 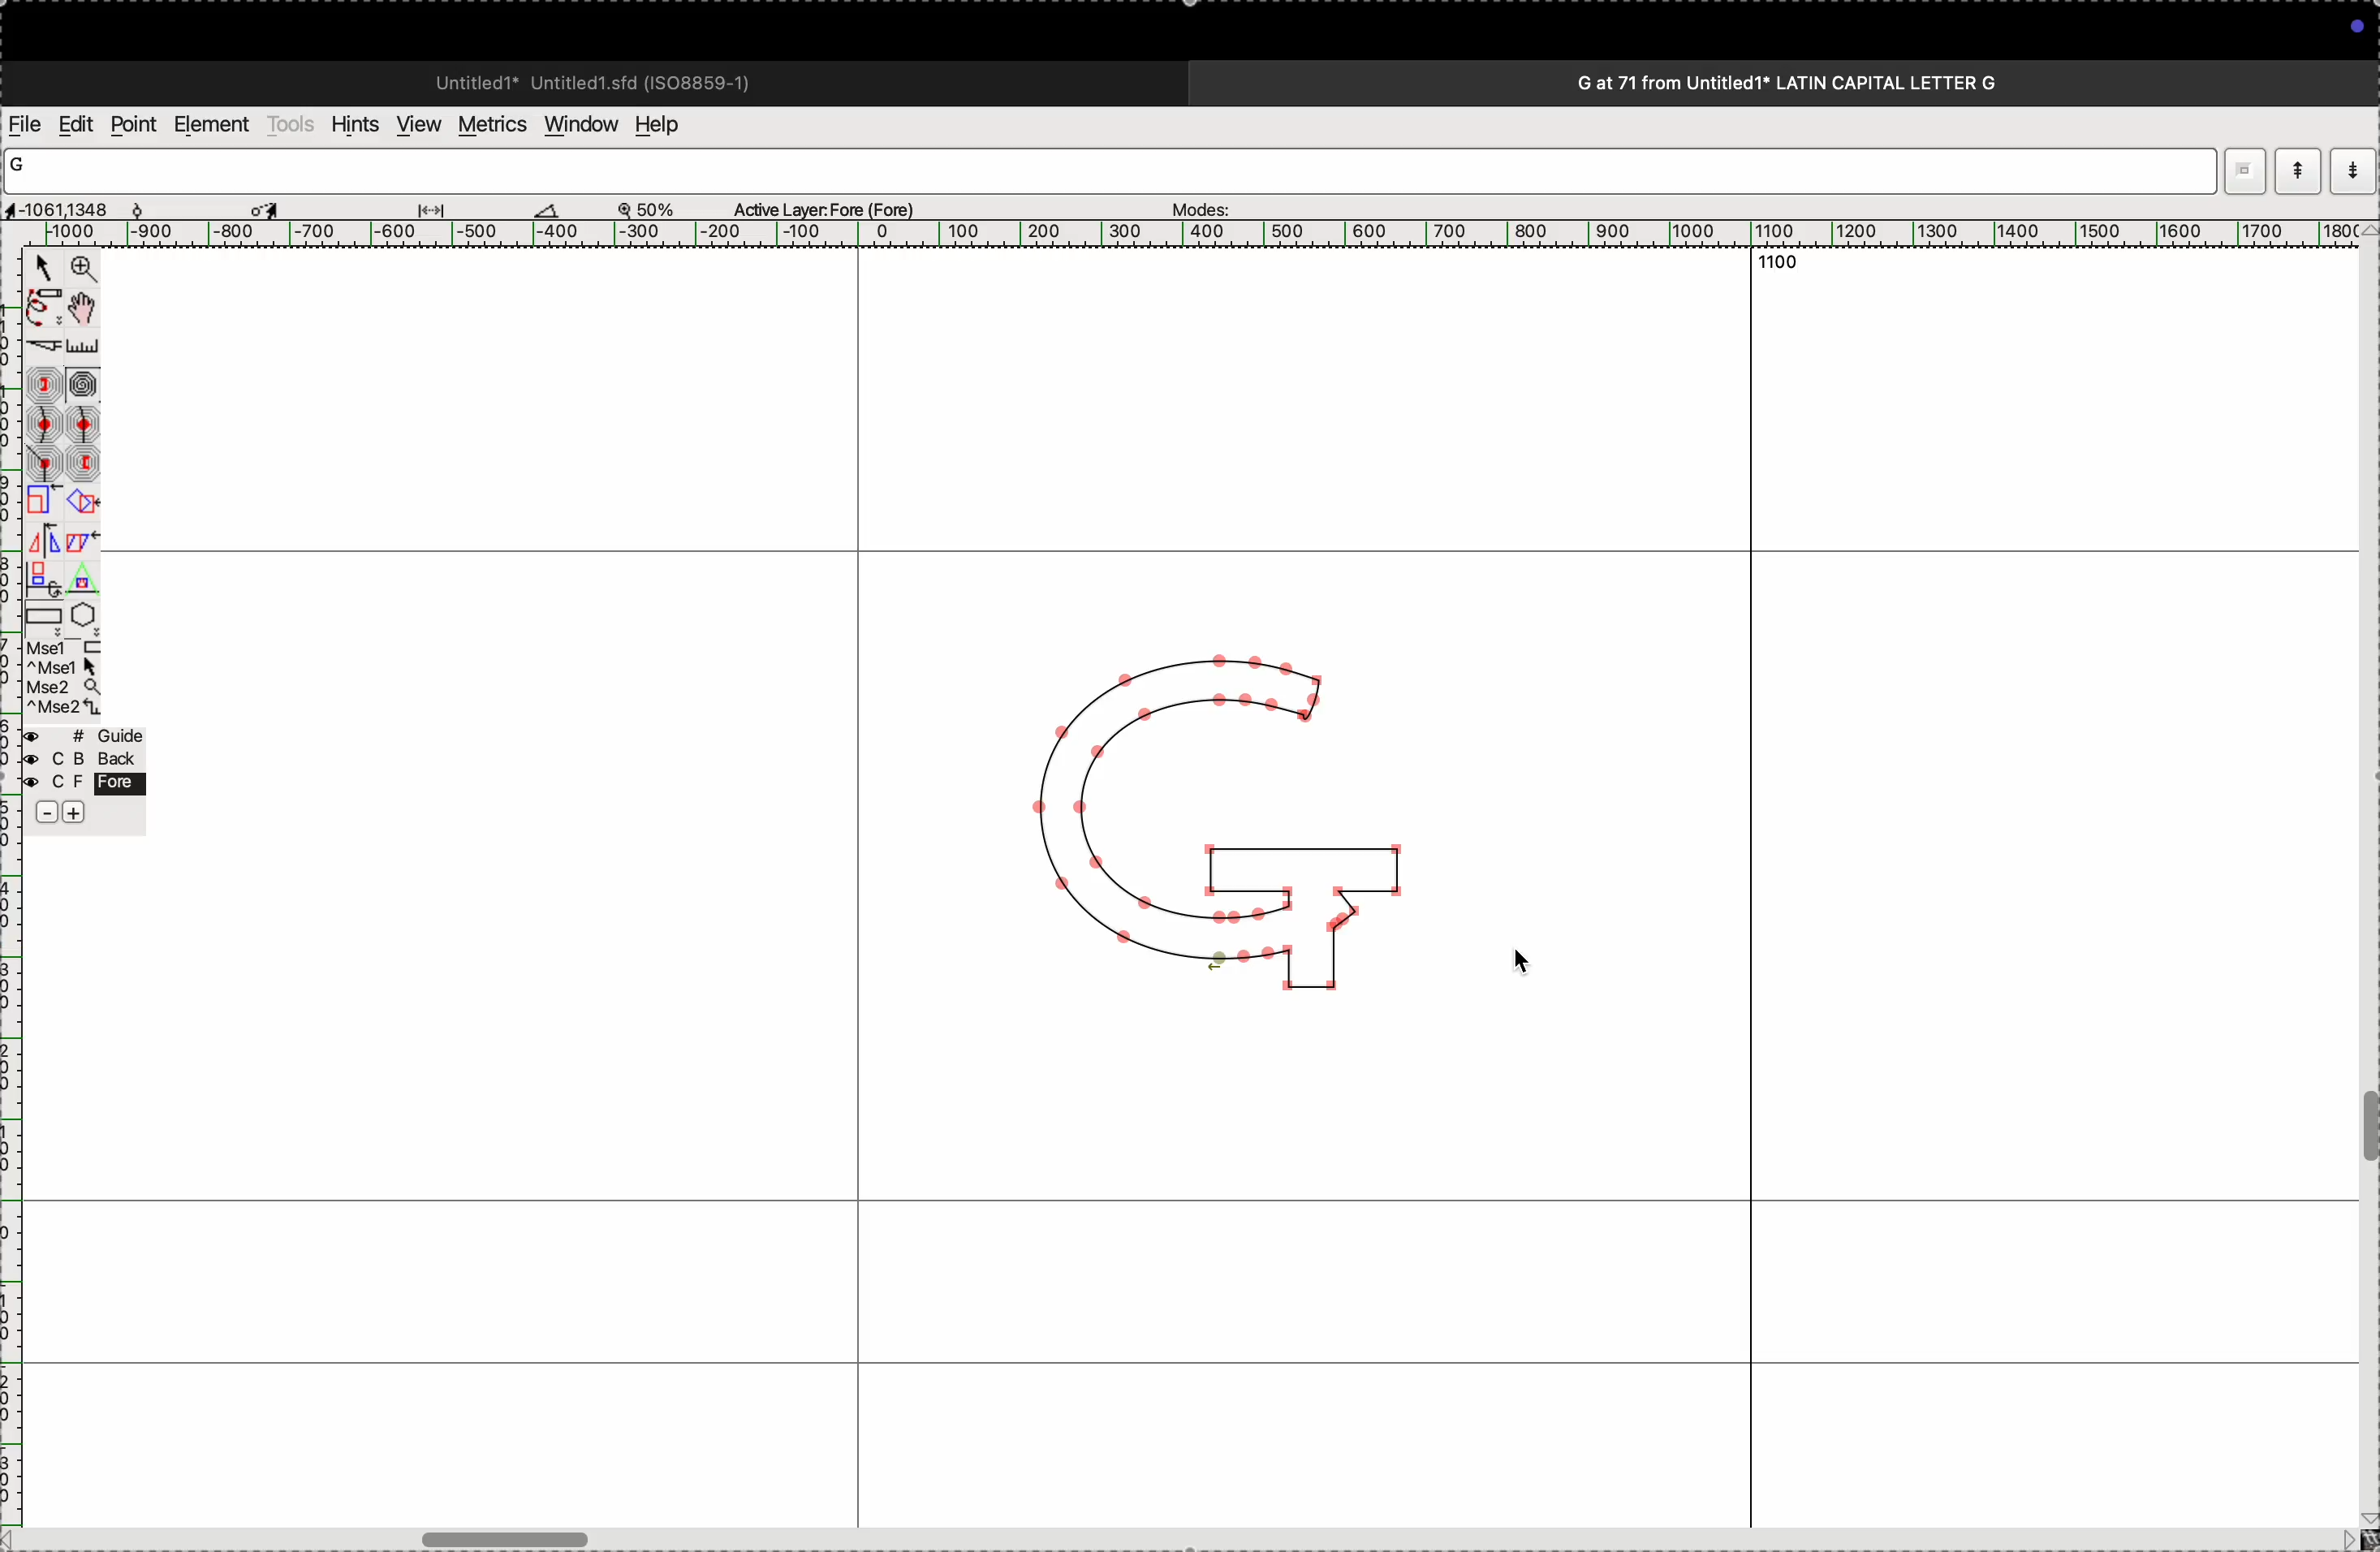 I want to click on 3D rotate, so click(x=44, y=580).